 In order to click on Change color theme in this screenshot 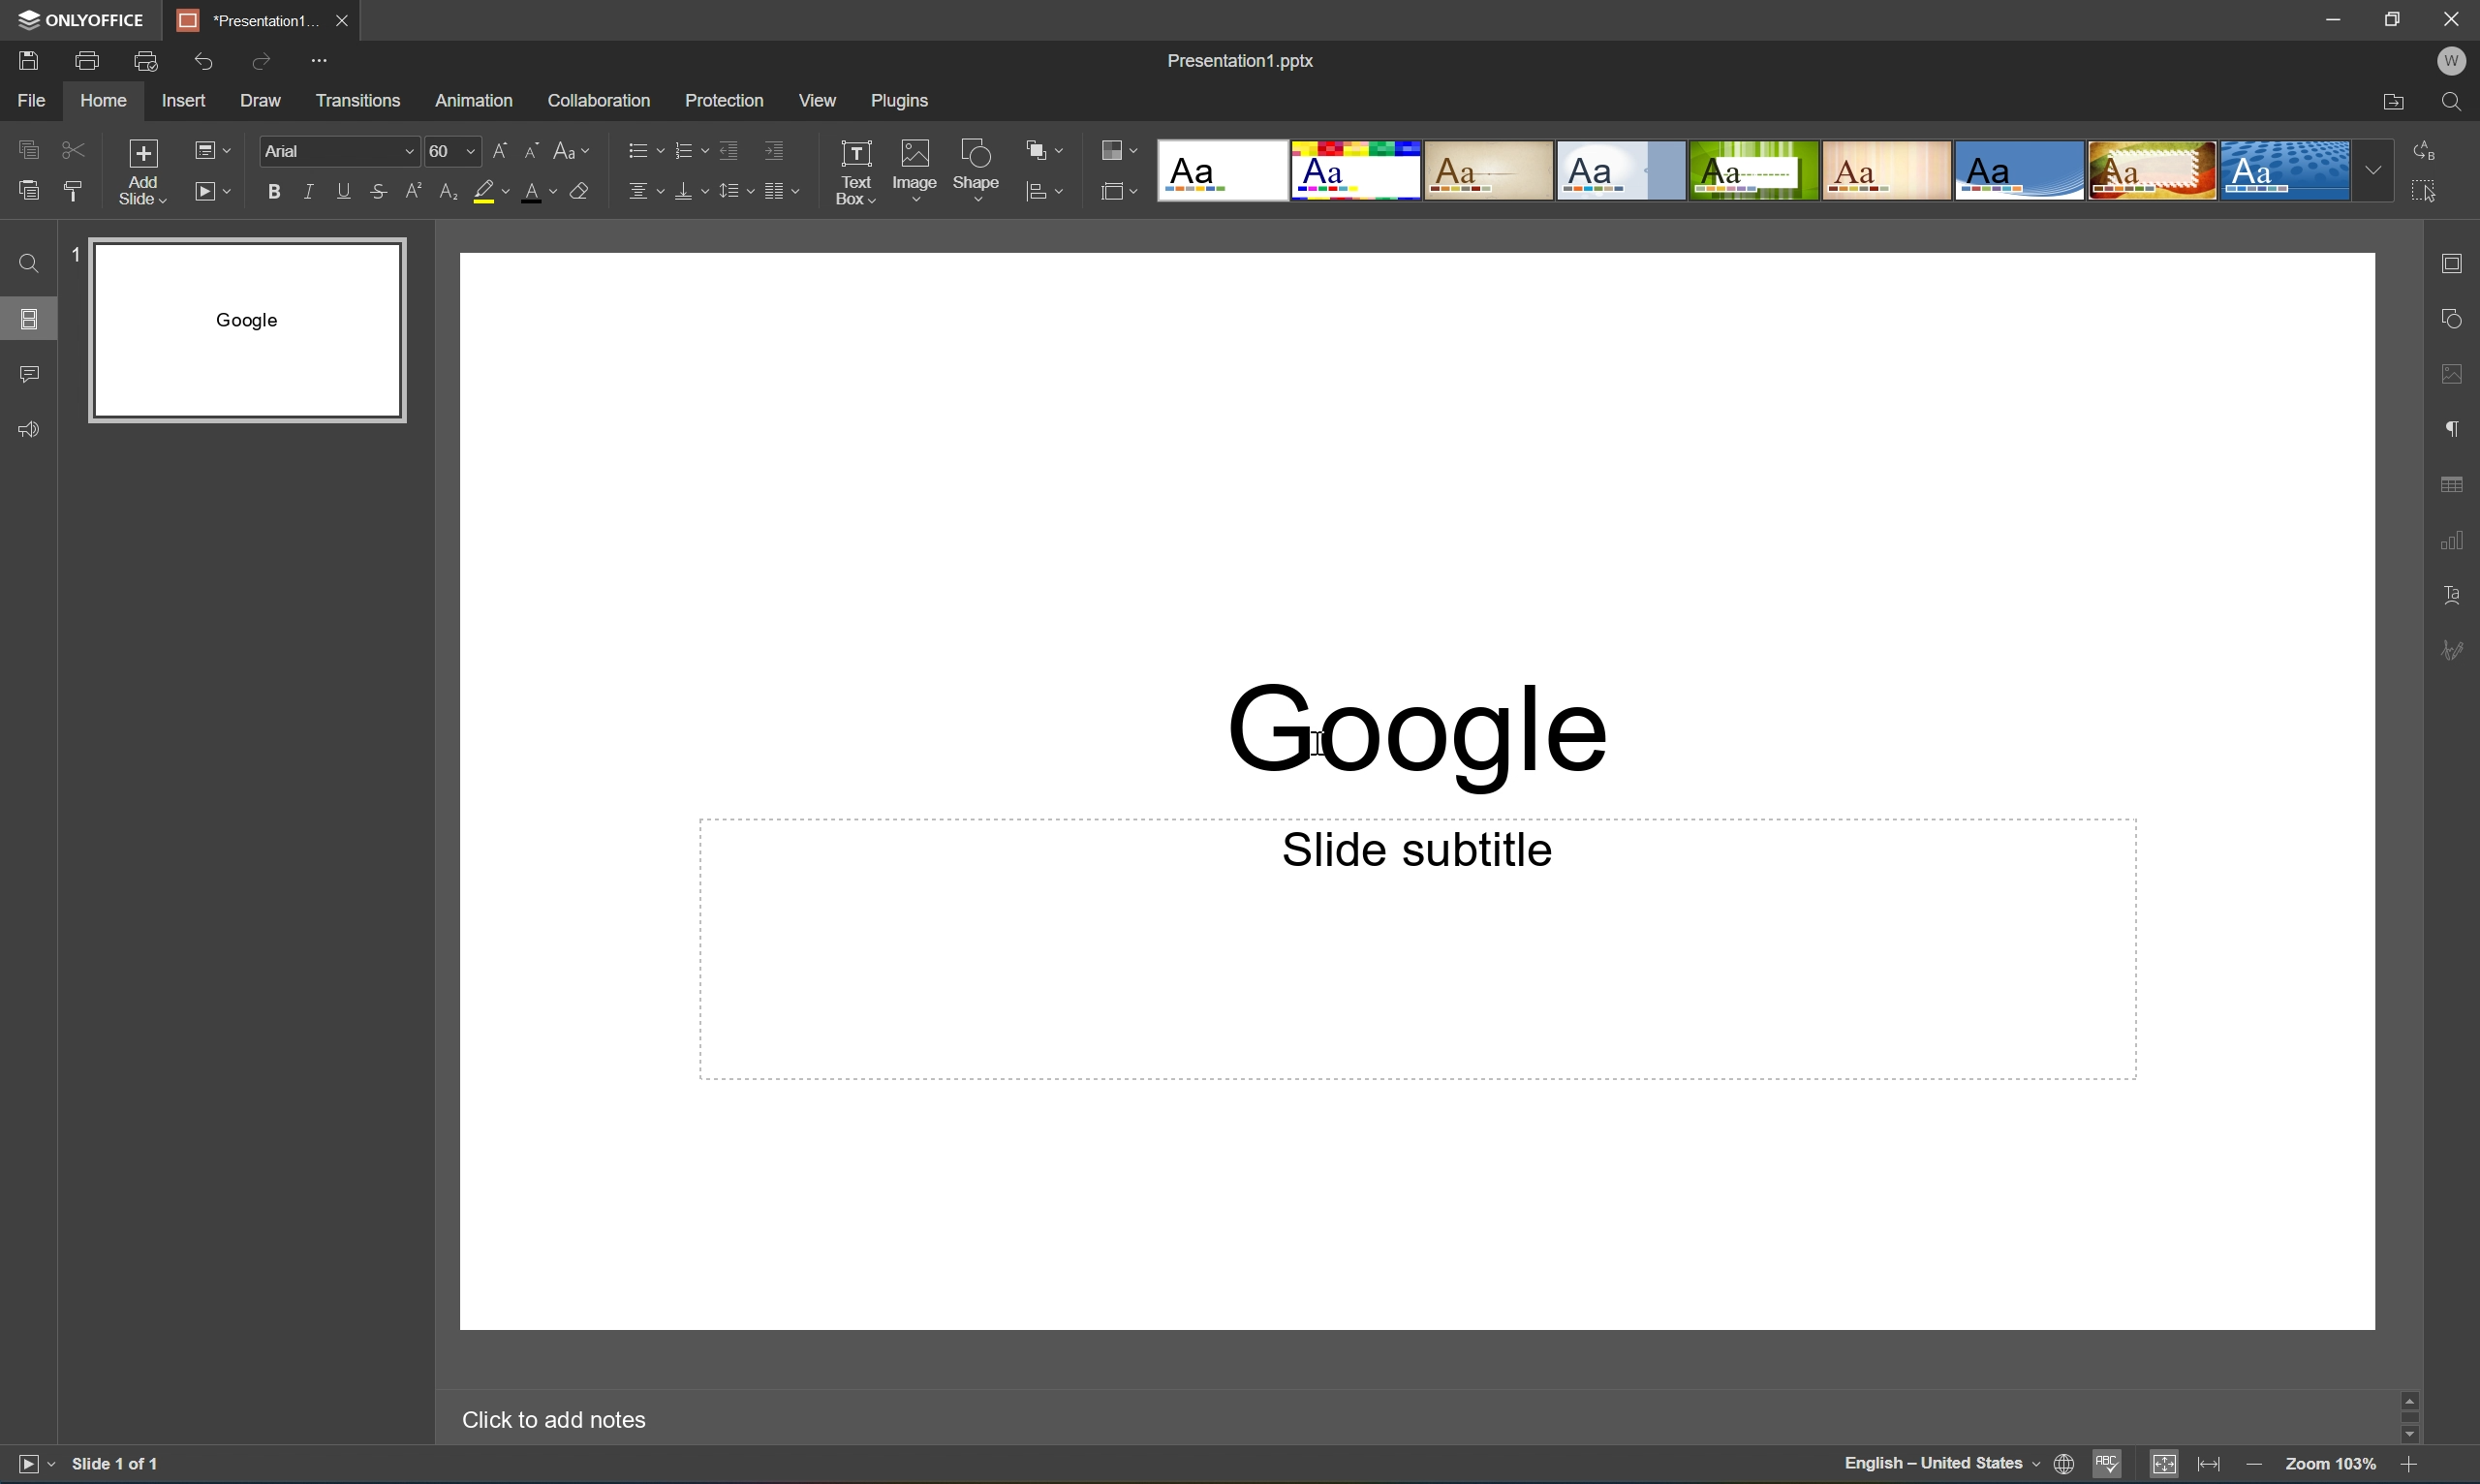, I will do `click(1119, 154)`.